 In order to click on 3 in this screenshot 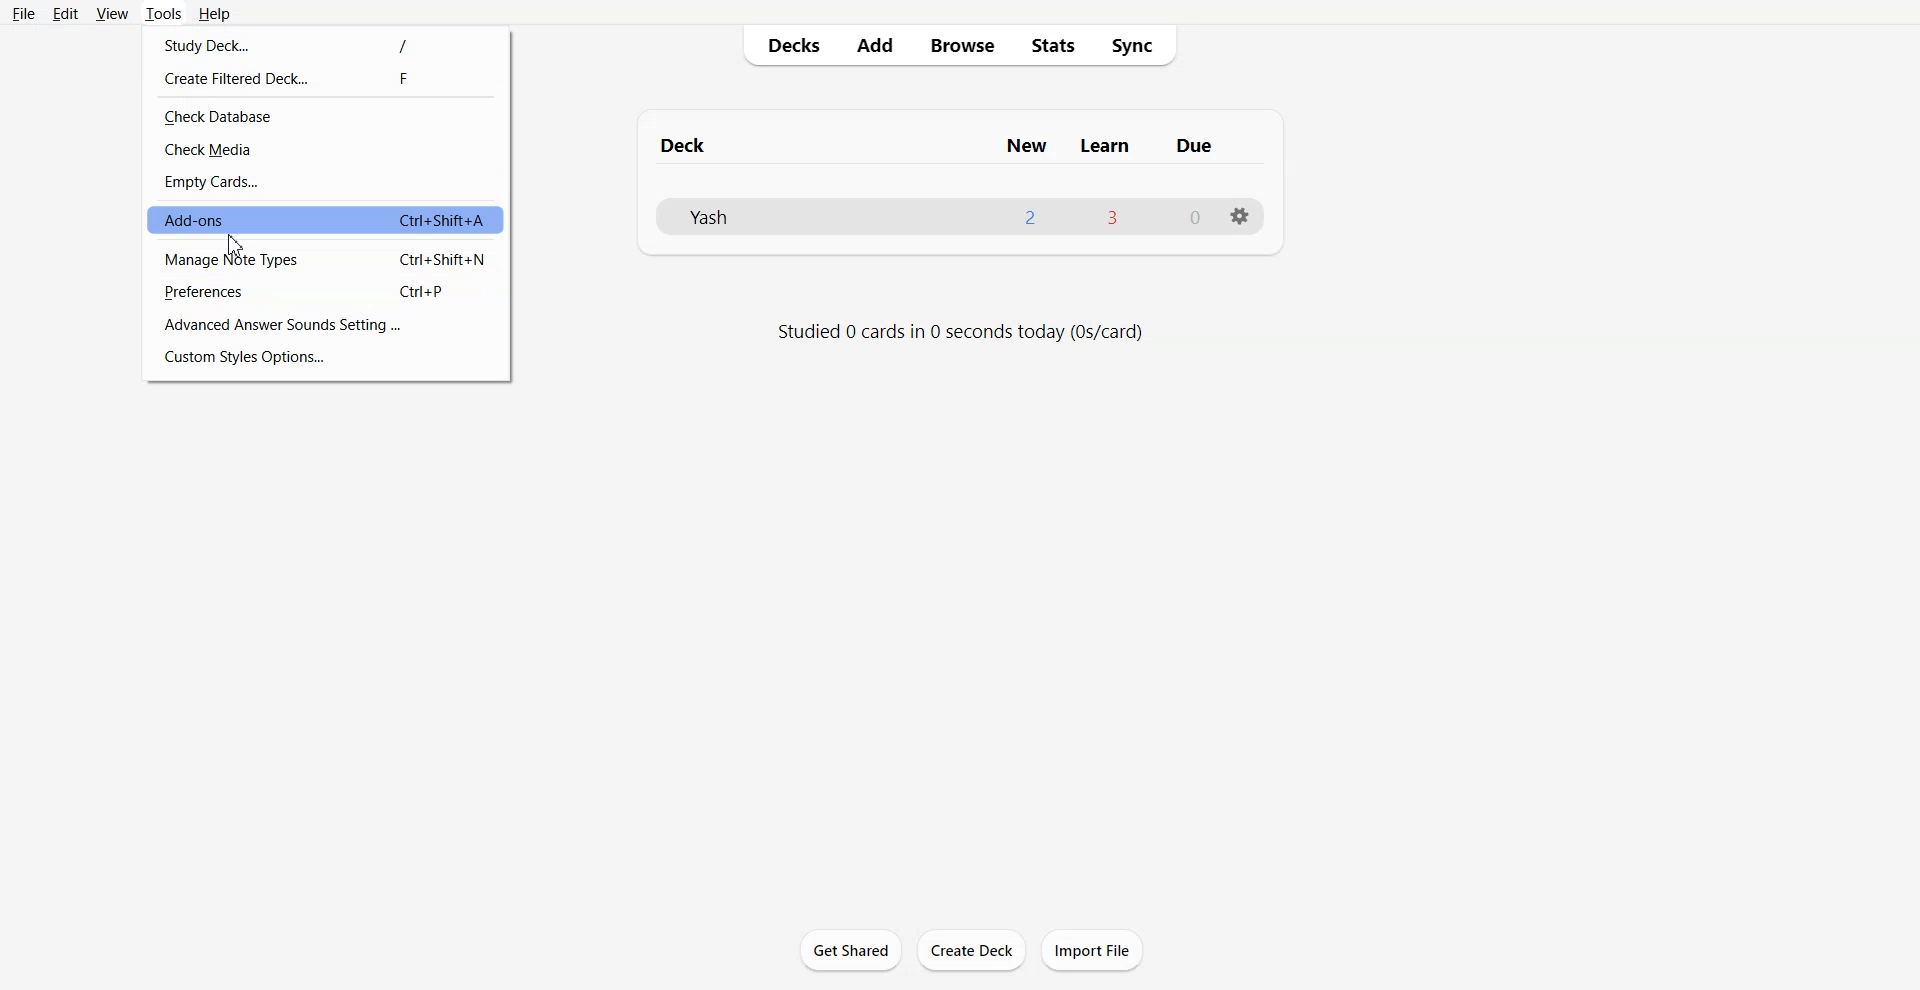, I will do `click(1114, 219)`.